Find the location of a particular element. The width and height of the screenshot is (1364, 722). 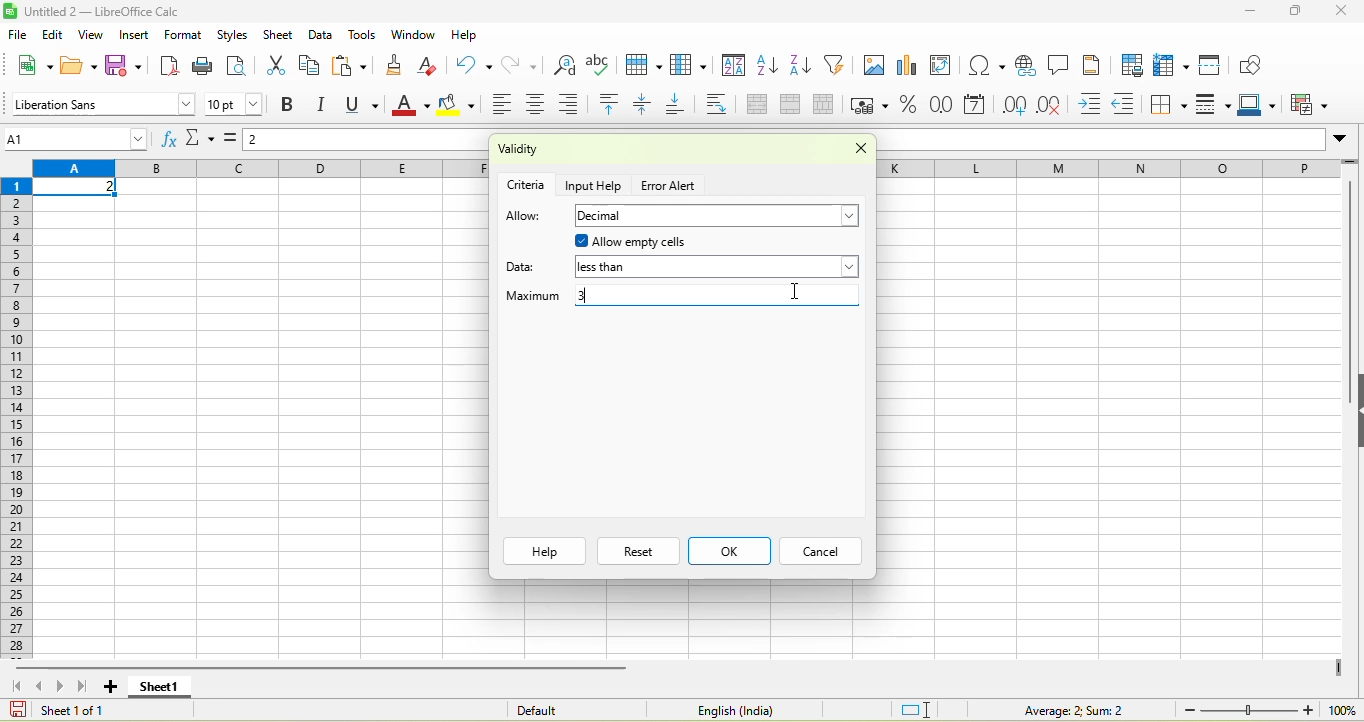

ok is located at coordinates (729, 551).